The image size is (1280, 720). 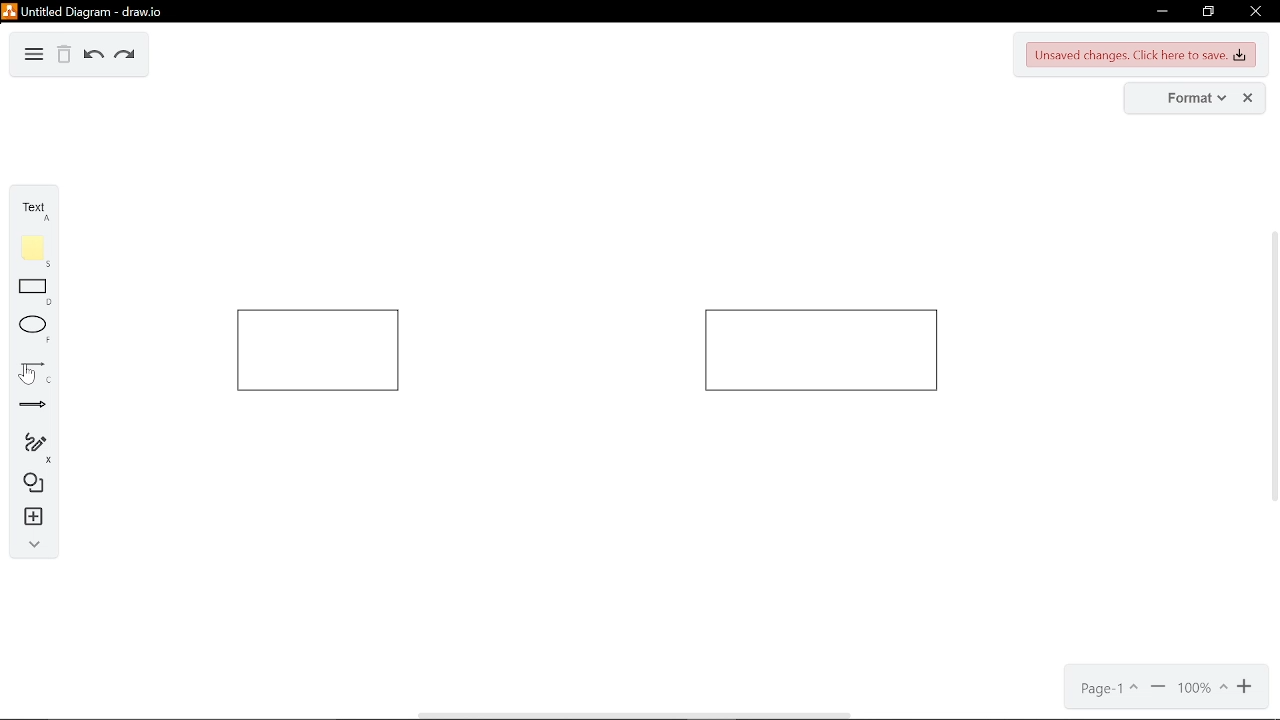 What do you see at coordinates (92, 57) in the screenshot?
I see `undo` at bounding box center [92, 57].